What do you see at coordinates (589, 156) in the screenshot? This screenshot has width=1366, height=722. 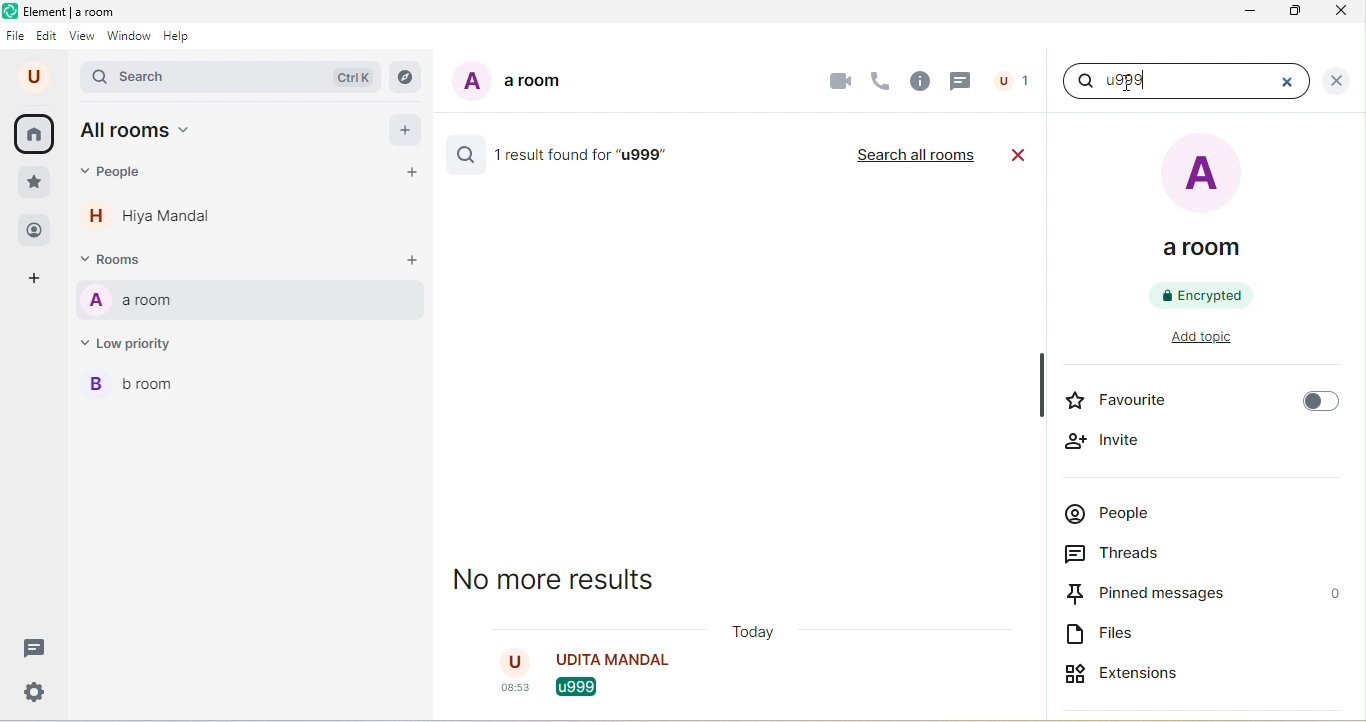 I see `1 result found for u999` at bounding box center [589, 156].